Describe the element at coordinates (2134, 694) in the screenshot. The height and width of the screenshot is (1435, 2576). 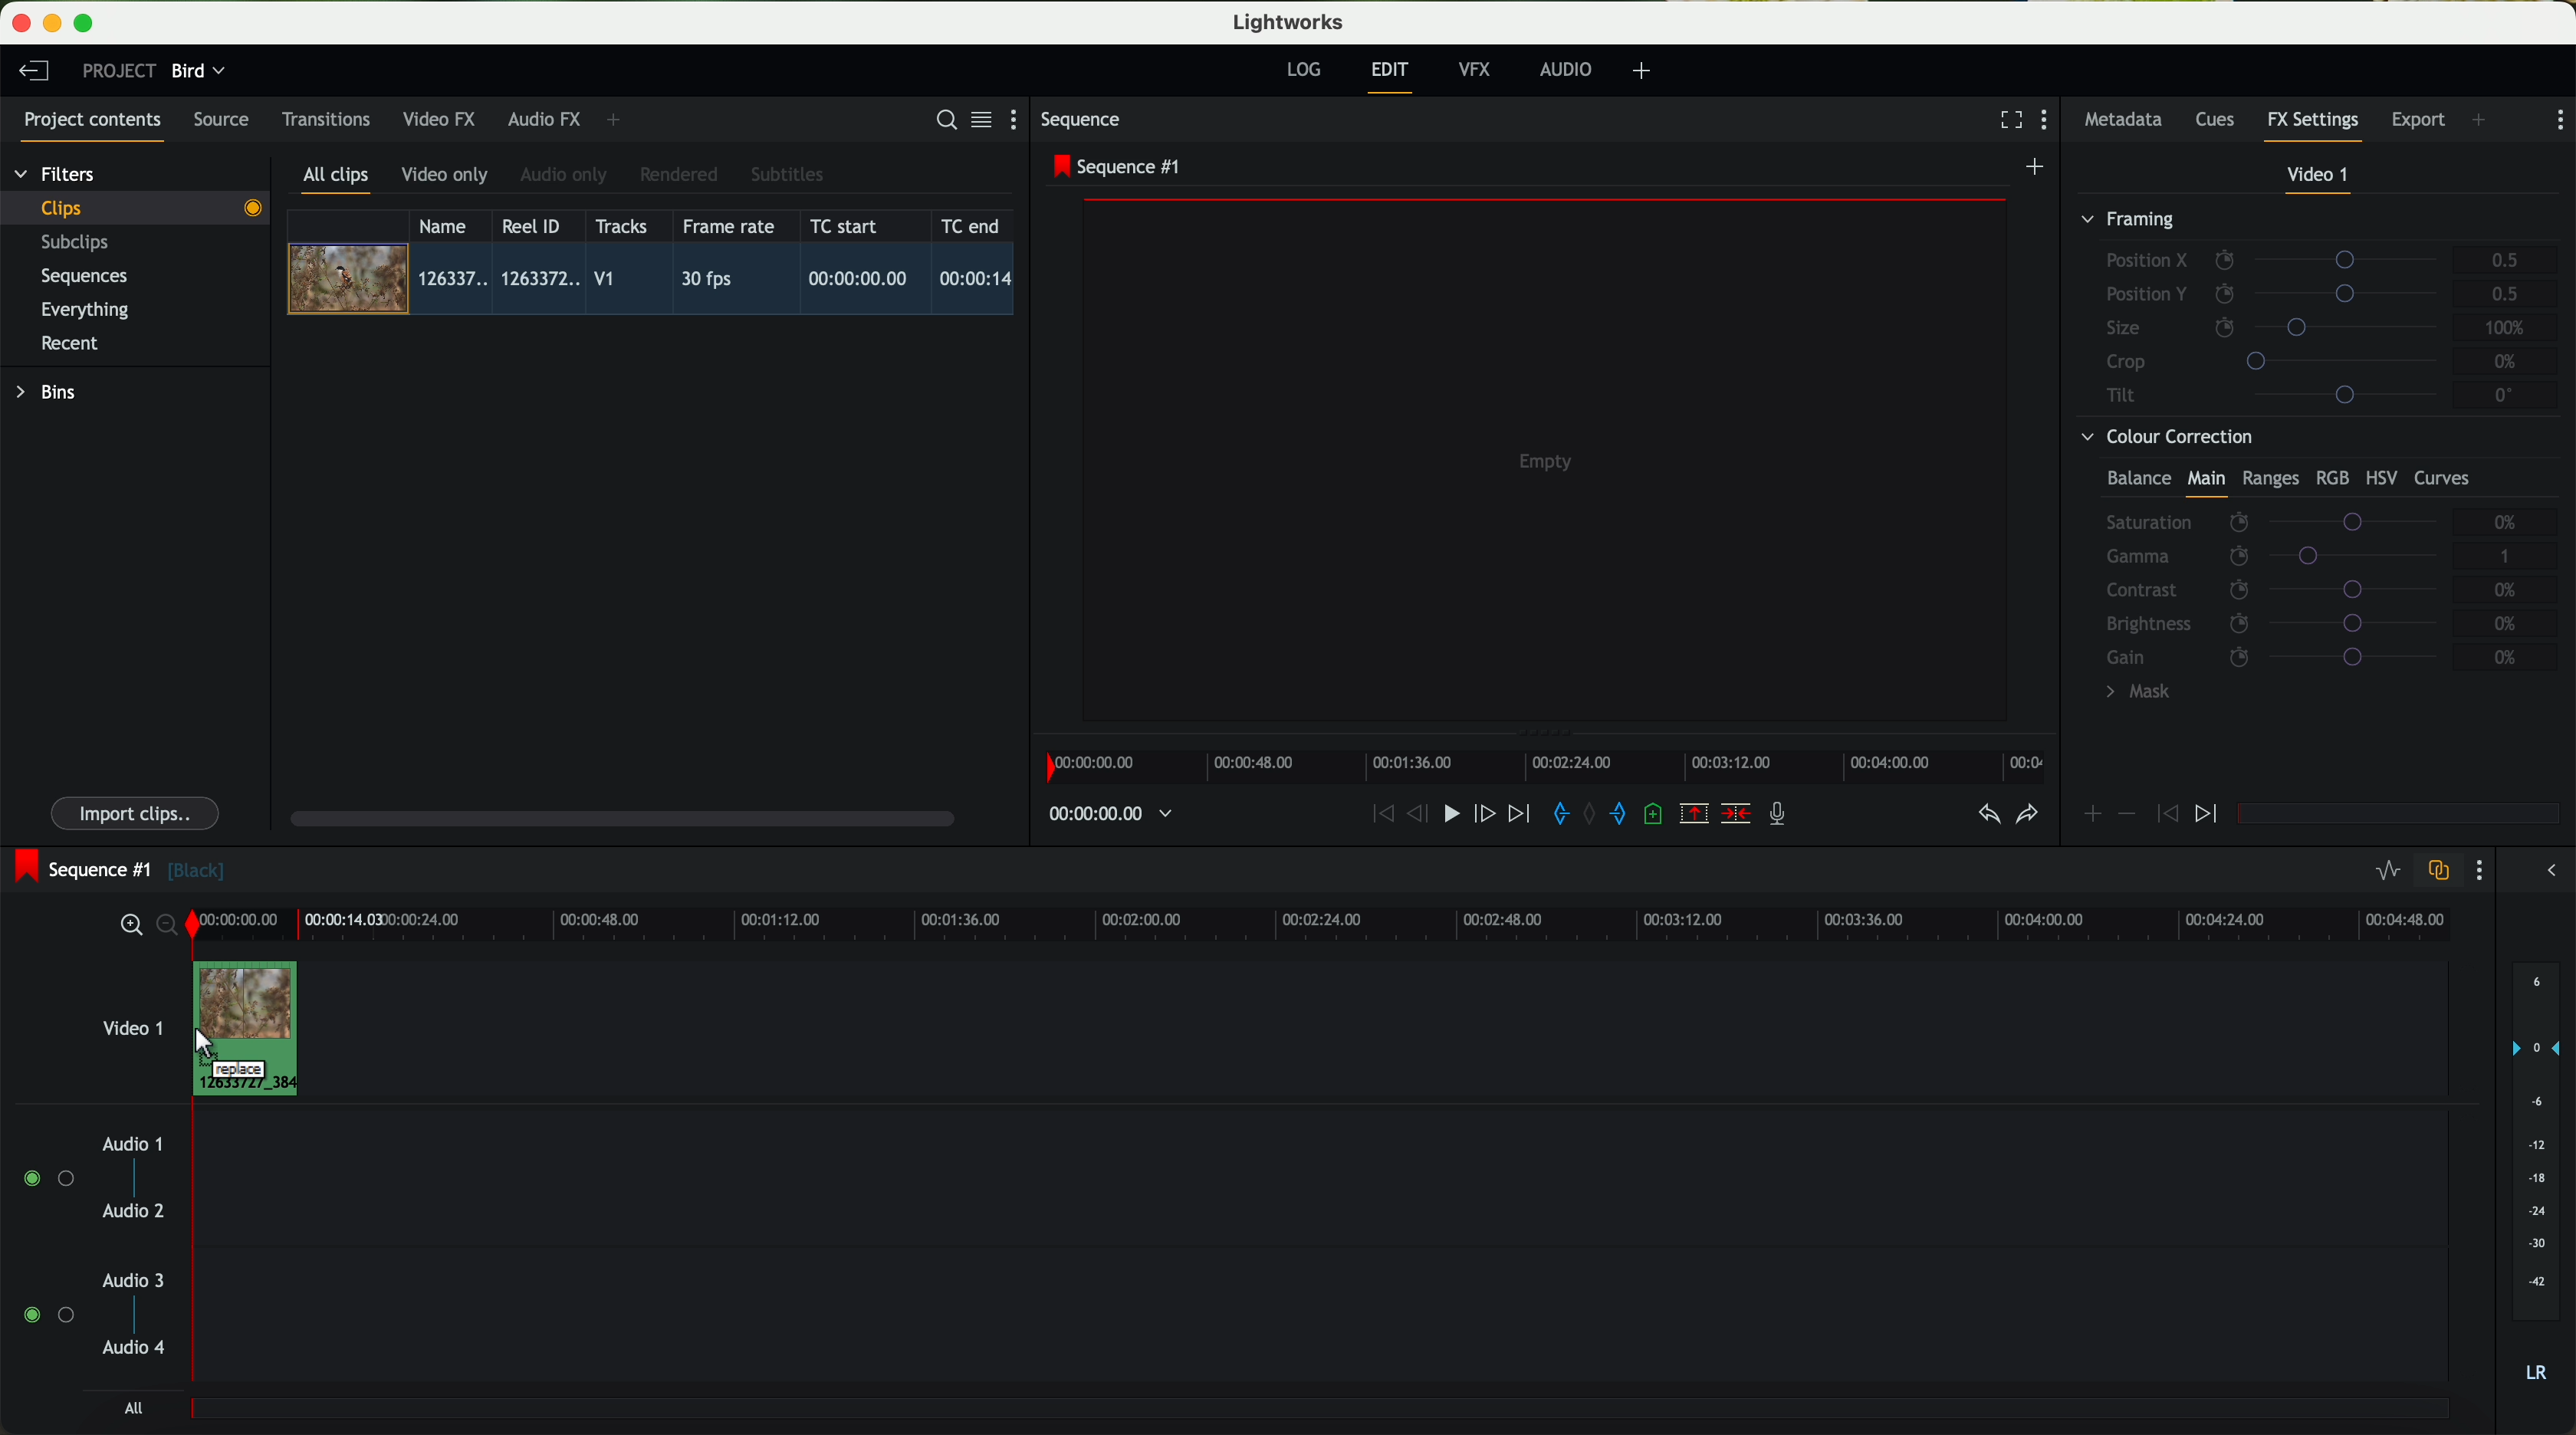
I see `mask` at that location.